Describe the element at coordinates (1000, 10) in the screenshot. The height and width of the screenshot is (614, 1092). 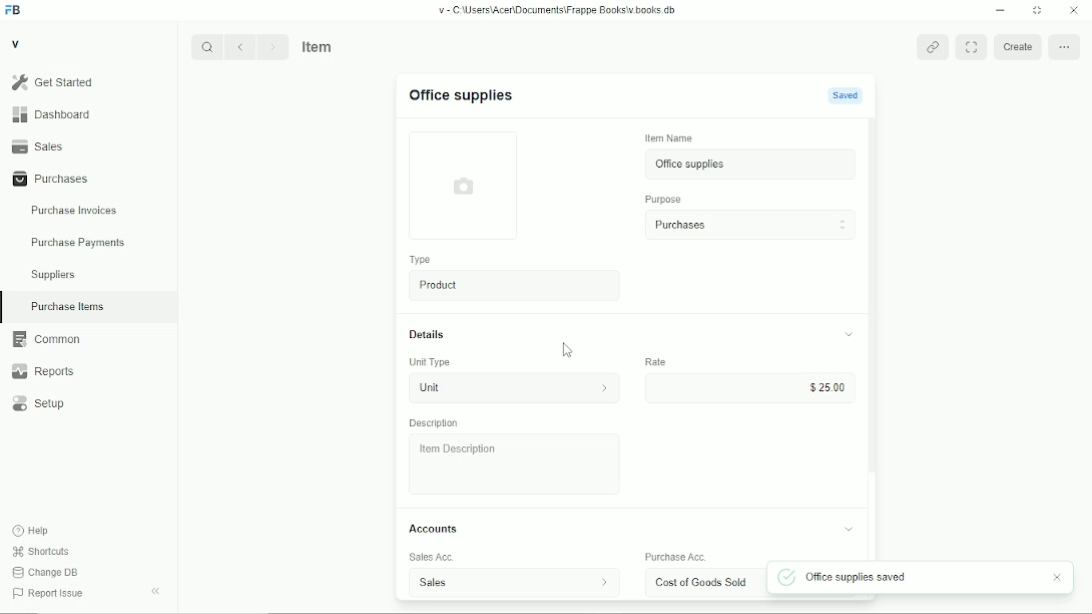
I see `Minimize` at that location.